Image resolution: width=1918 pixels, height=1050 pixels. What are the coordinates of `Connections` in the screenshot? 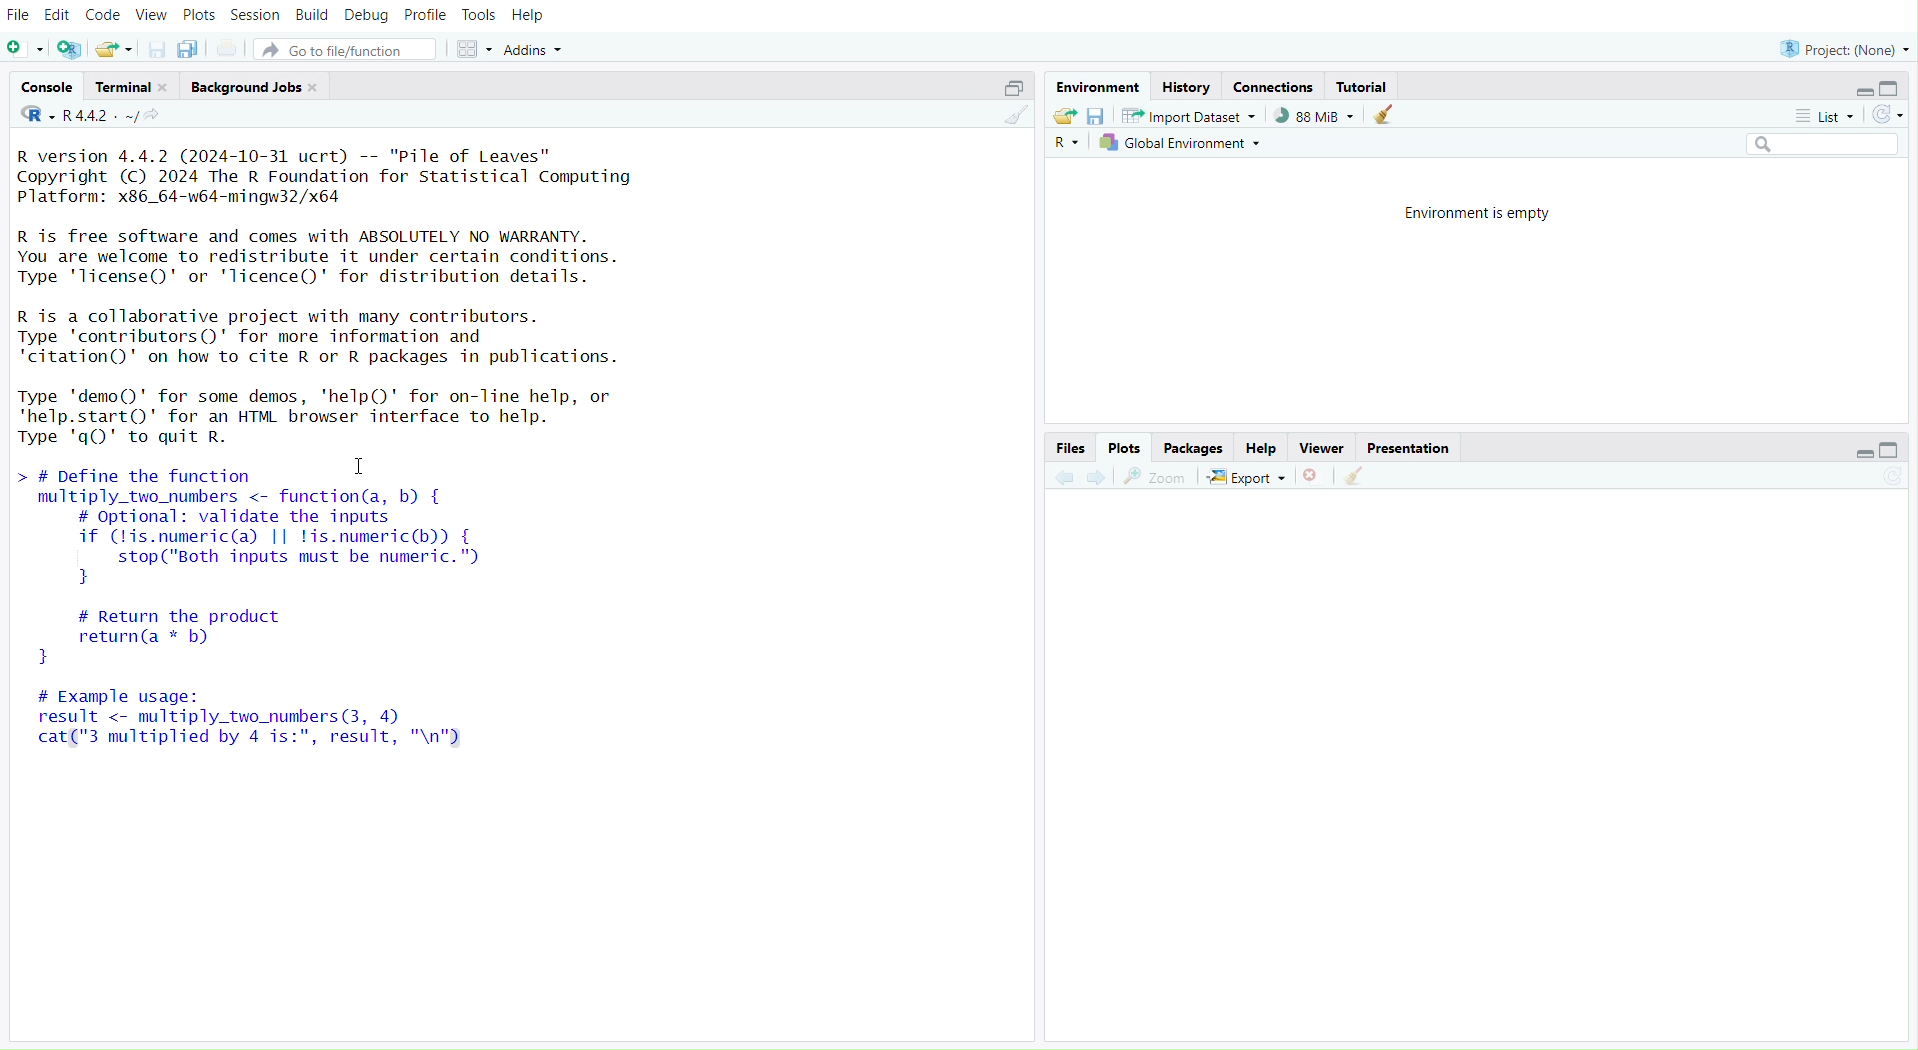 It's located at (1275, 87).